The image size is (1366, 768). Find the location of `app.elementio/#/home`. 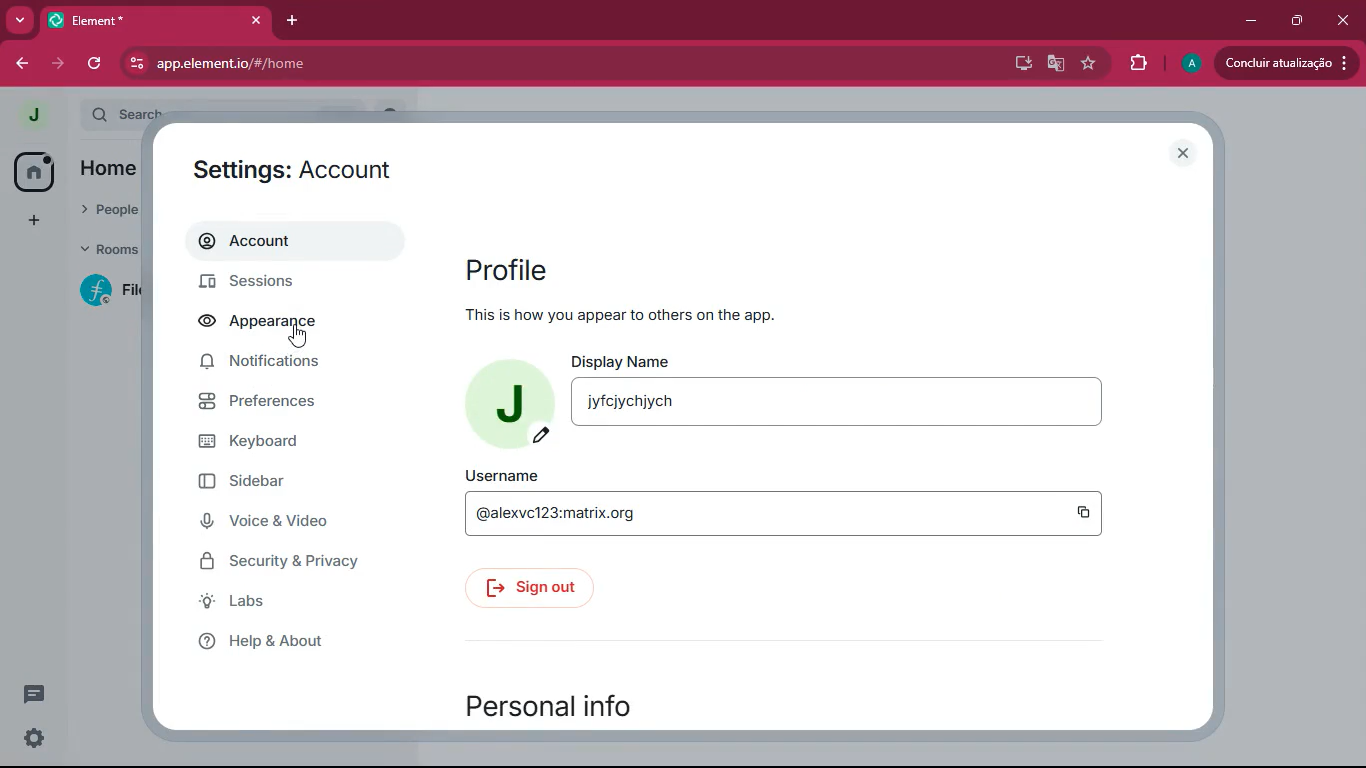

app.elementio/#/home is located at coordinates (396, 64).